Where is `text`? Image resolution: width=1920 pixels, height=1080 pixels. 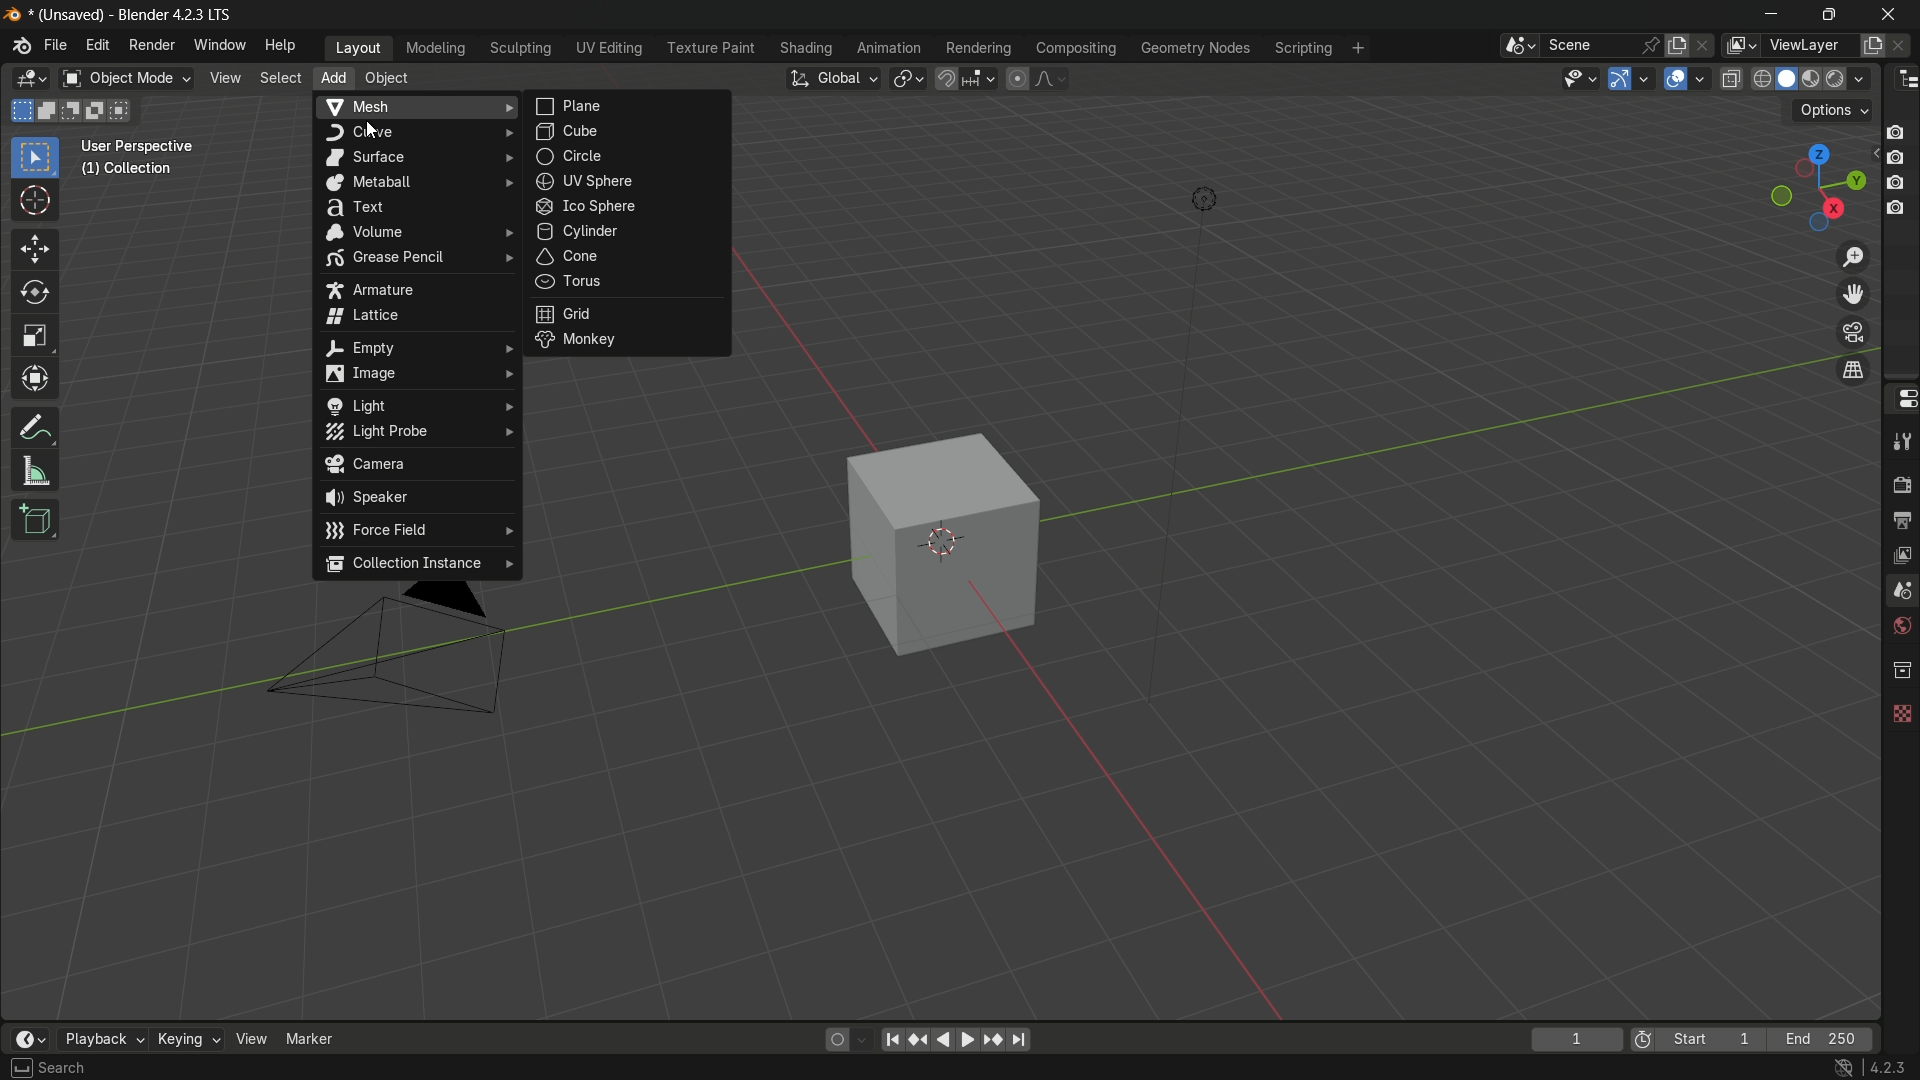
text is located at coordinates (417, 207).